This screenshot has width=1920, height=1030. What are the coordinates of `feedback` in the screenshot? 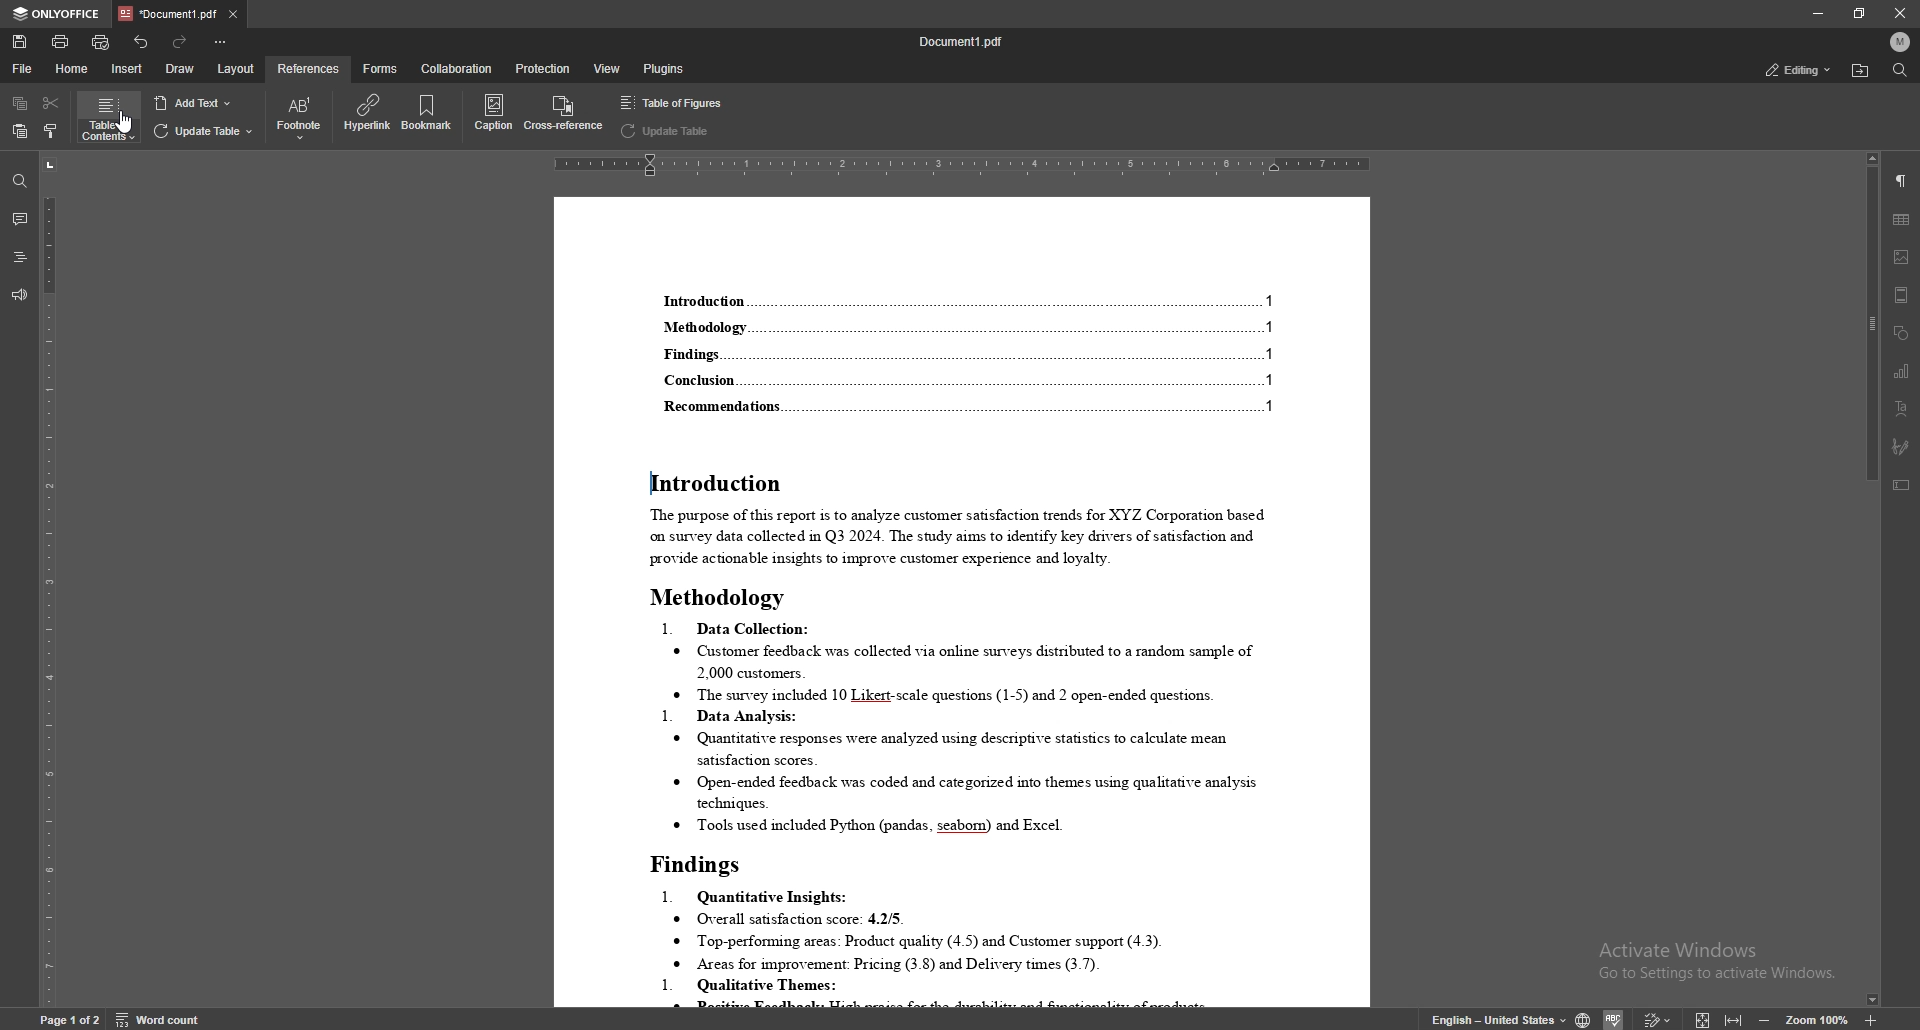 It's located at (20, 295).